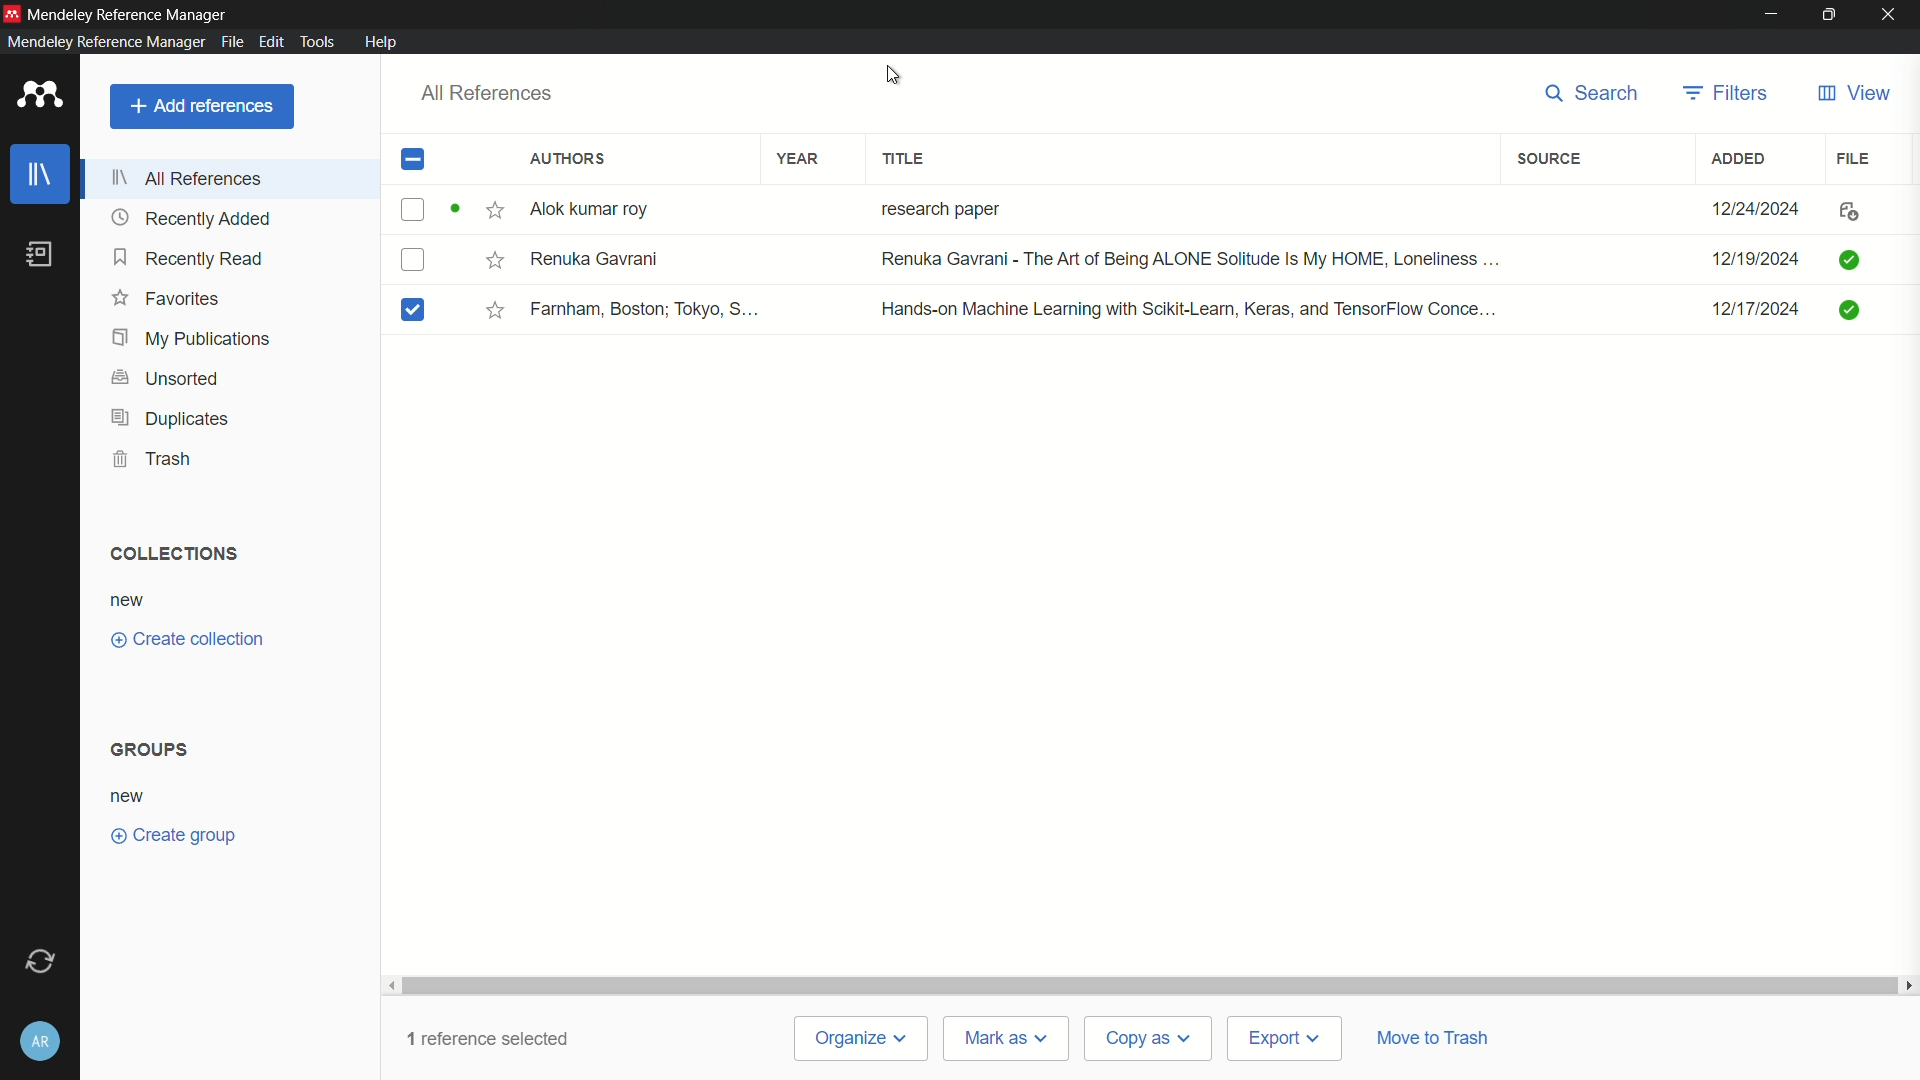  Describe the element at coordinates (12, 14) in the screenshot. I see `app icon` at that location.